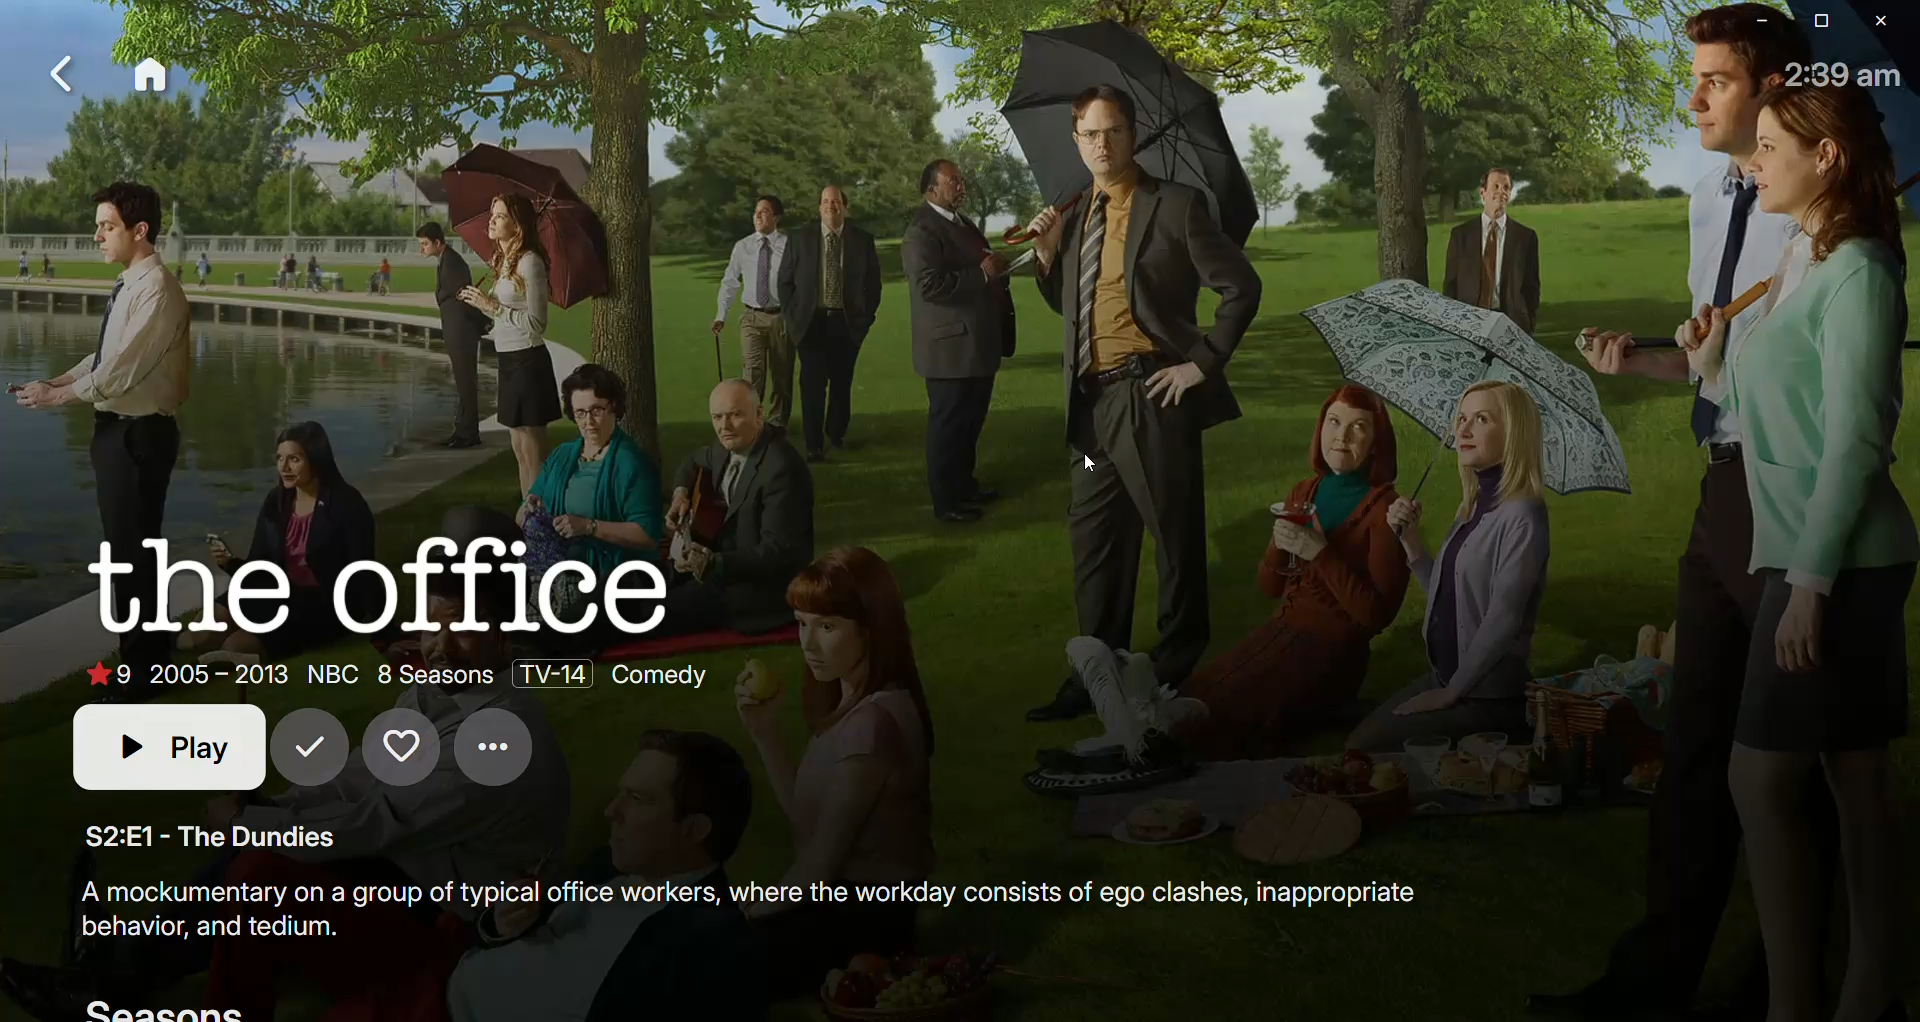 The image size is (1920, 1022). Describe the element at coordinates (154, 75) in the screenshot. I see `Home` at that location.